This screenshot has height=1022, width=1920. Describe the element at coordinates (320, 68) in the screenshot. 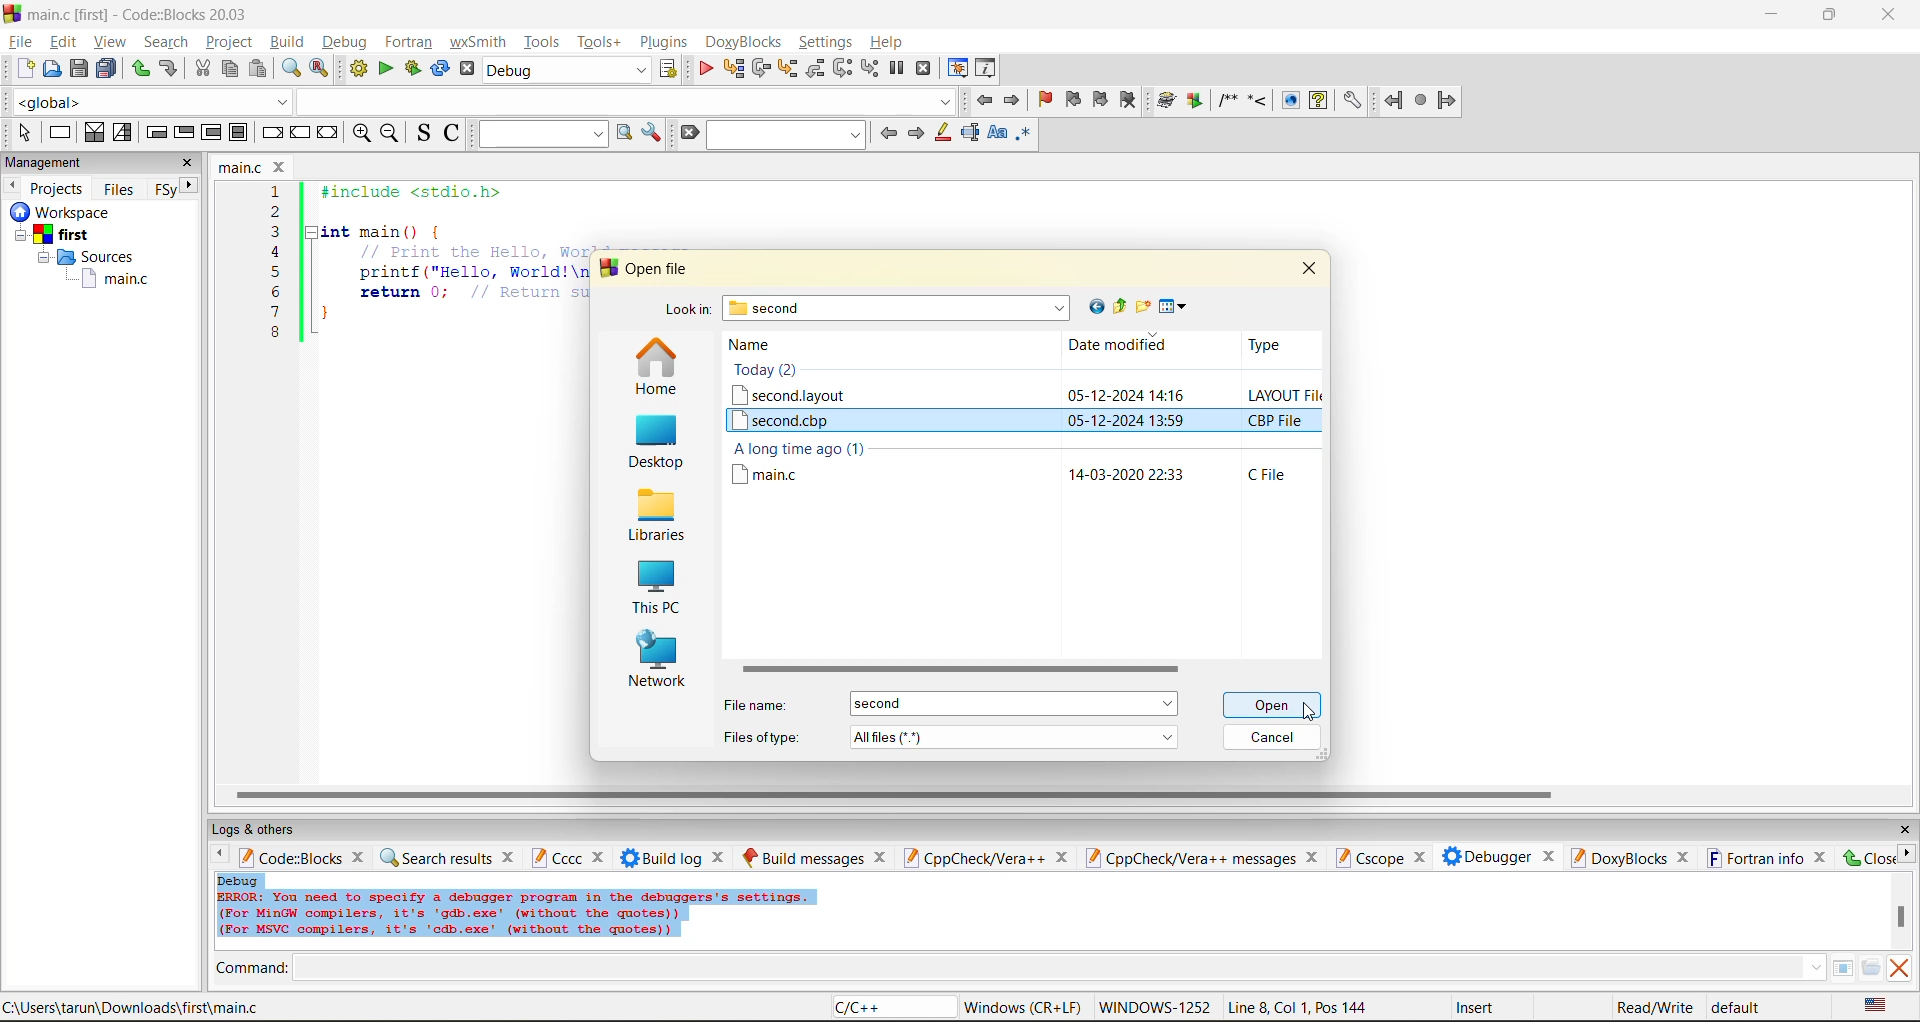

I see `replace` at that location.